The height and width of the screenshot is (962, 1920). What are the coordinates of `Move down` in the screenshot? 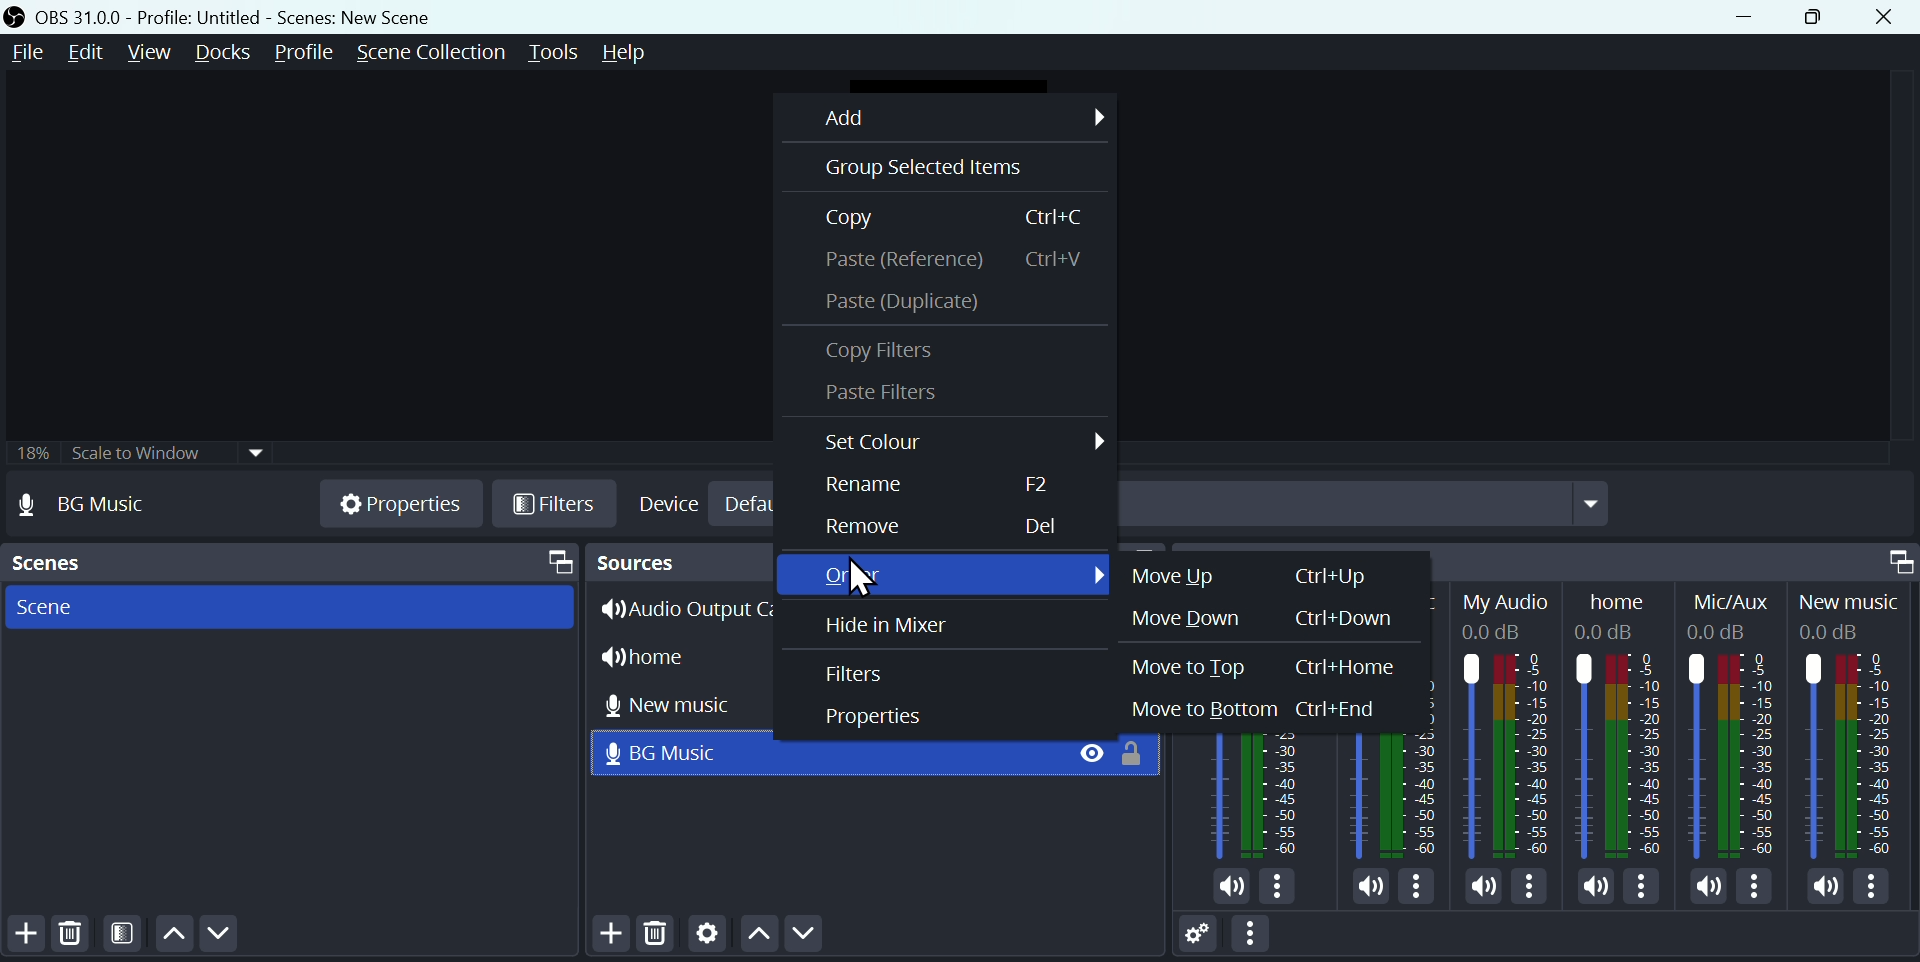 It's located at (1260, 617).